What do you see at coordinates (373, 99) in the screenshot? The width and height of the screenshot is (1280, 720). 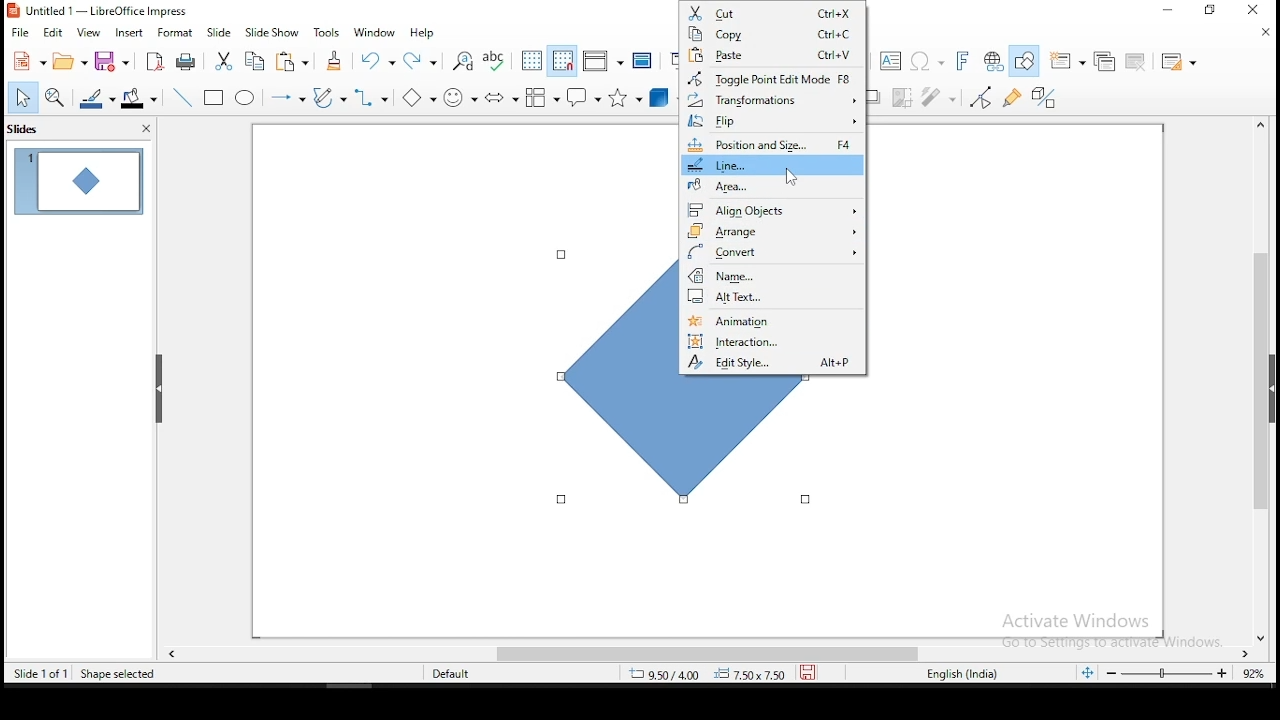 I see `connectors` at bounding box center [373, 99].